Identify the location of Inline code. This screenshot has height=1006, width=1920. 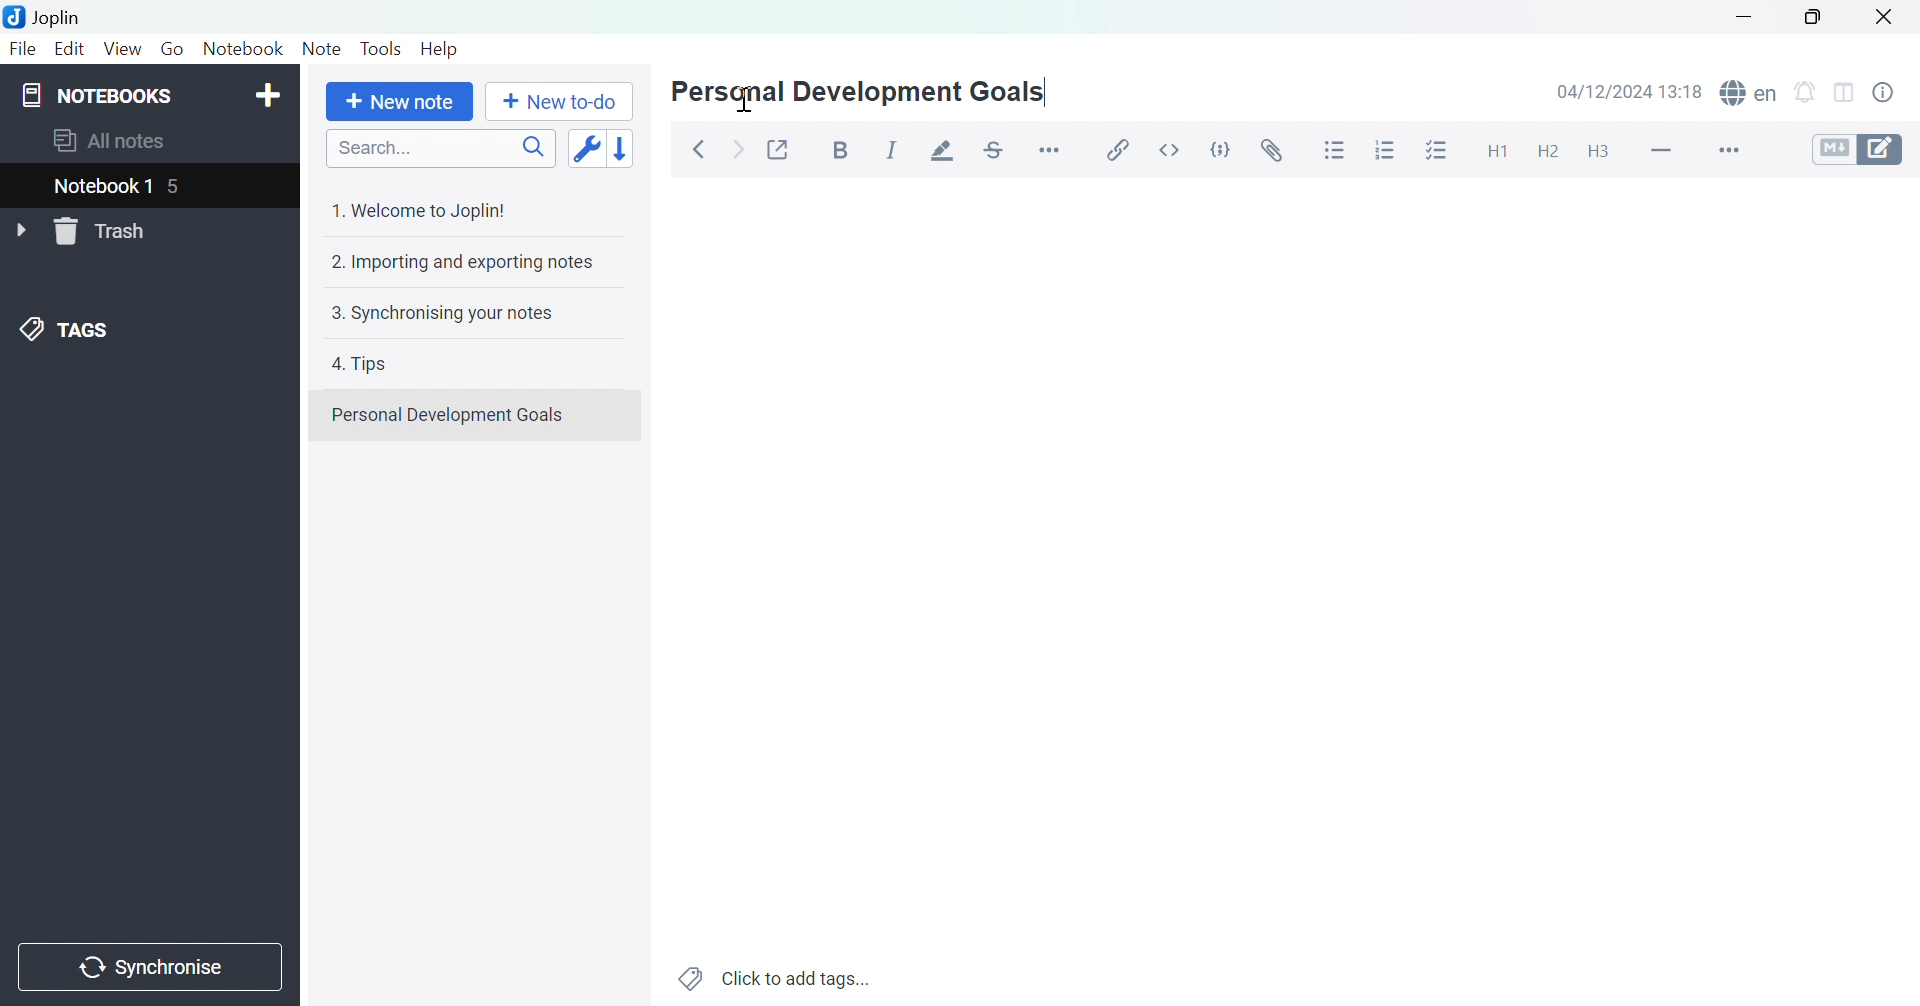
(1167, 152).